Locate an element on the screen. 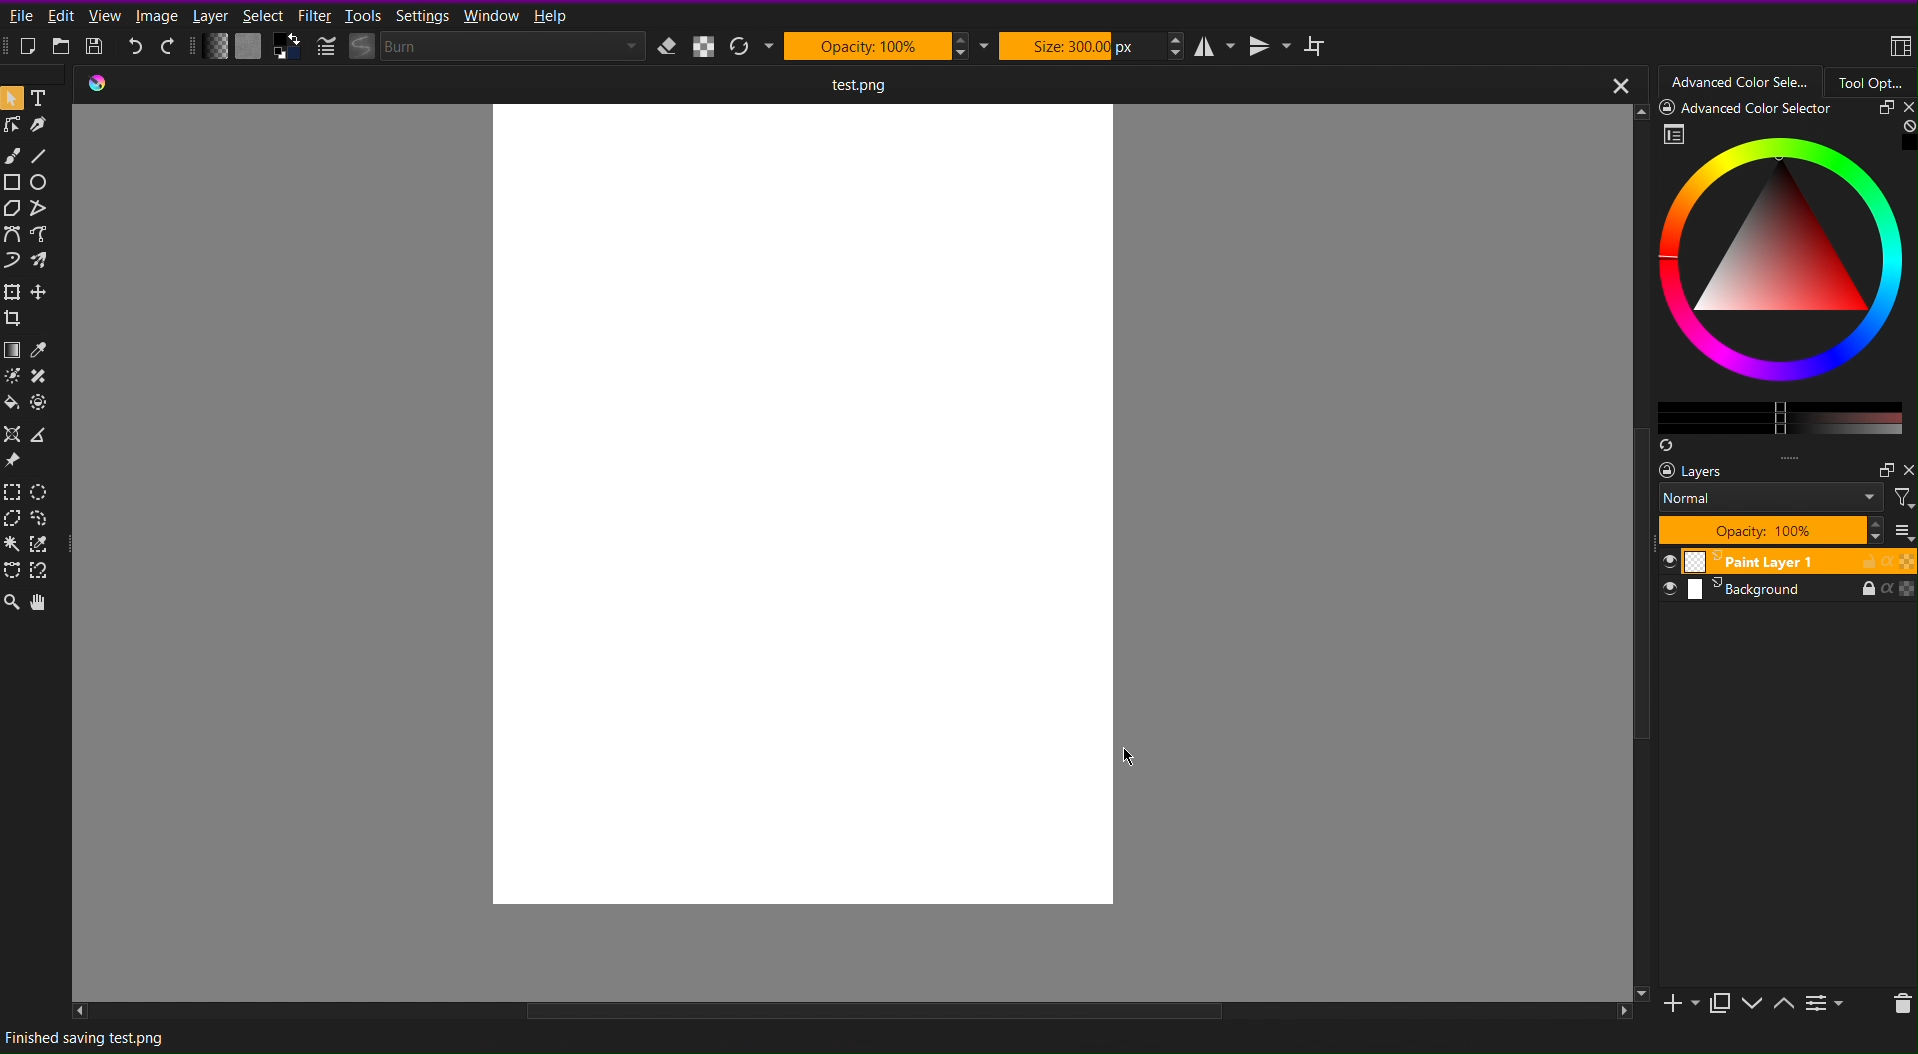  Tools is located at coordinates (364, 15).